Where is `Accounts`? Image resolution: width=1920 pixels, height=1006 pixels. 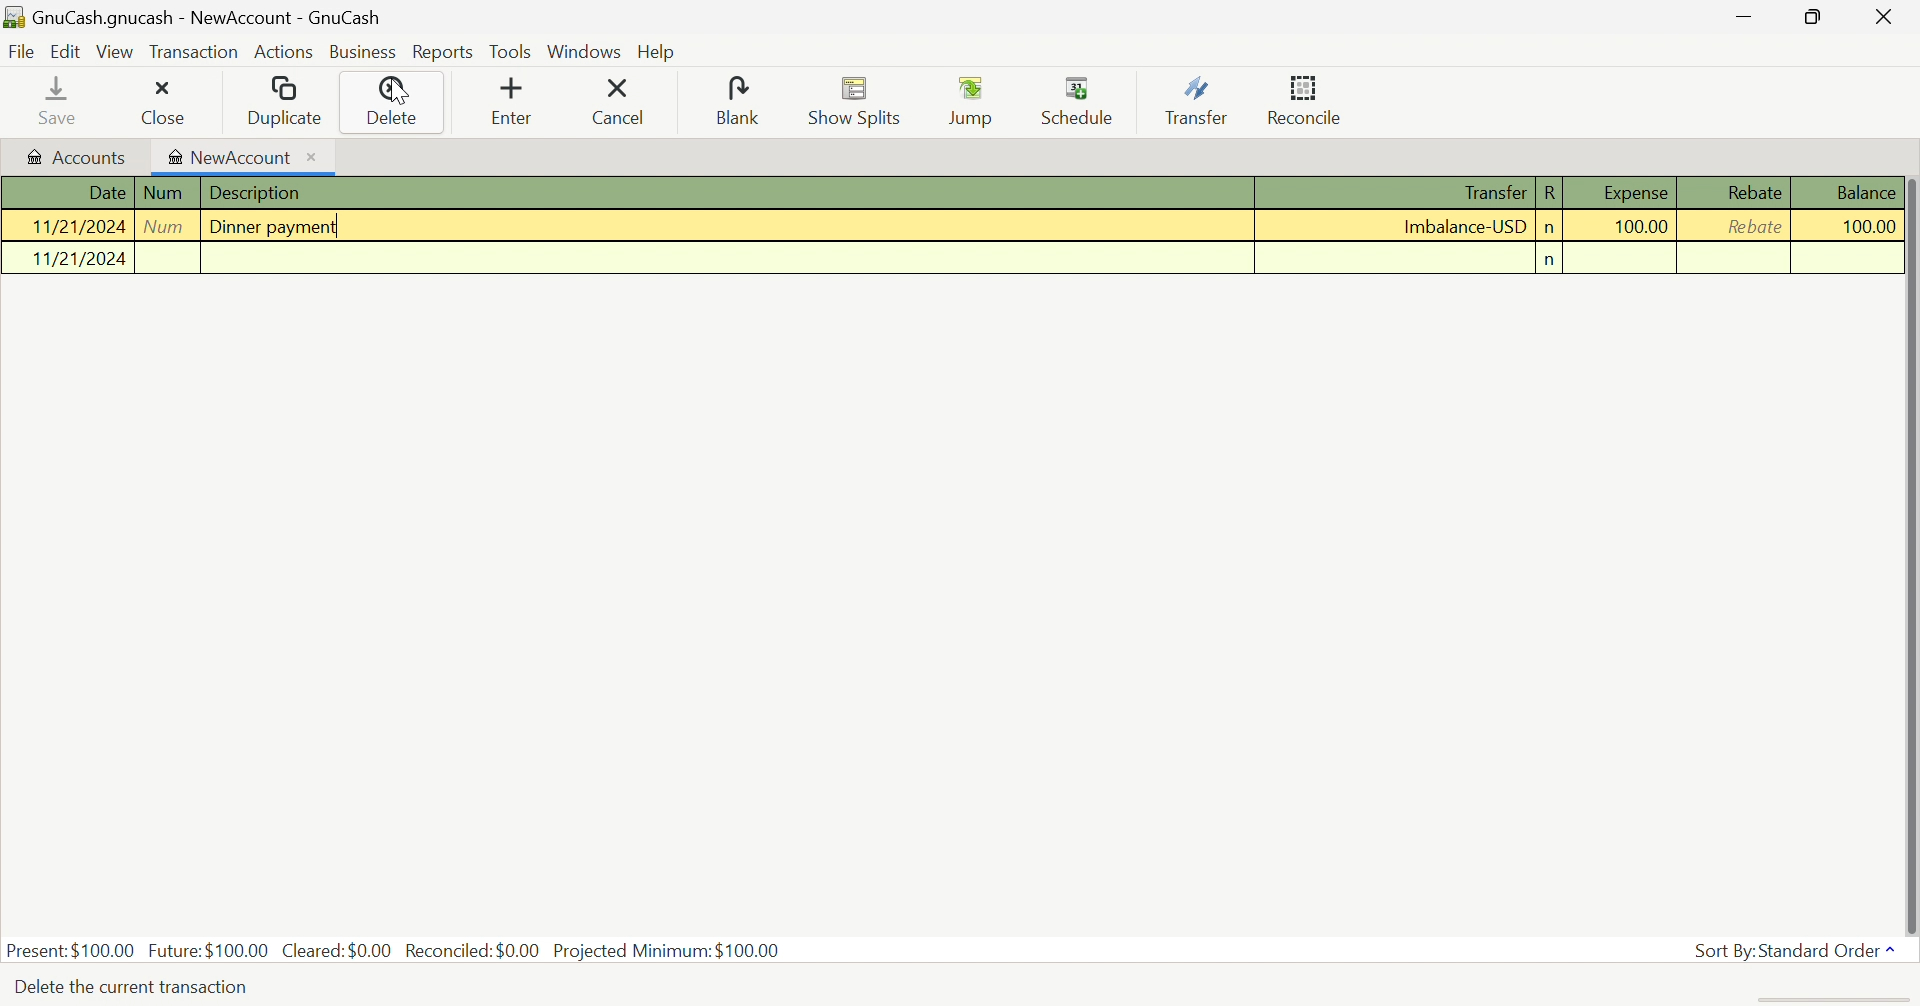
Accounts is located at coordinates (79, 160).